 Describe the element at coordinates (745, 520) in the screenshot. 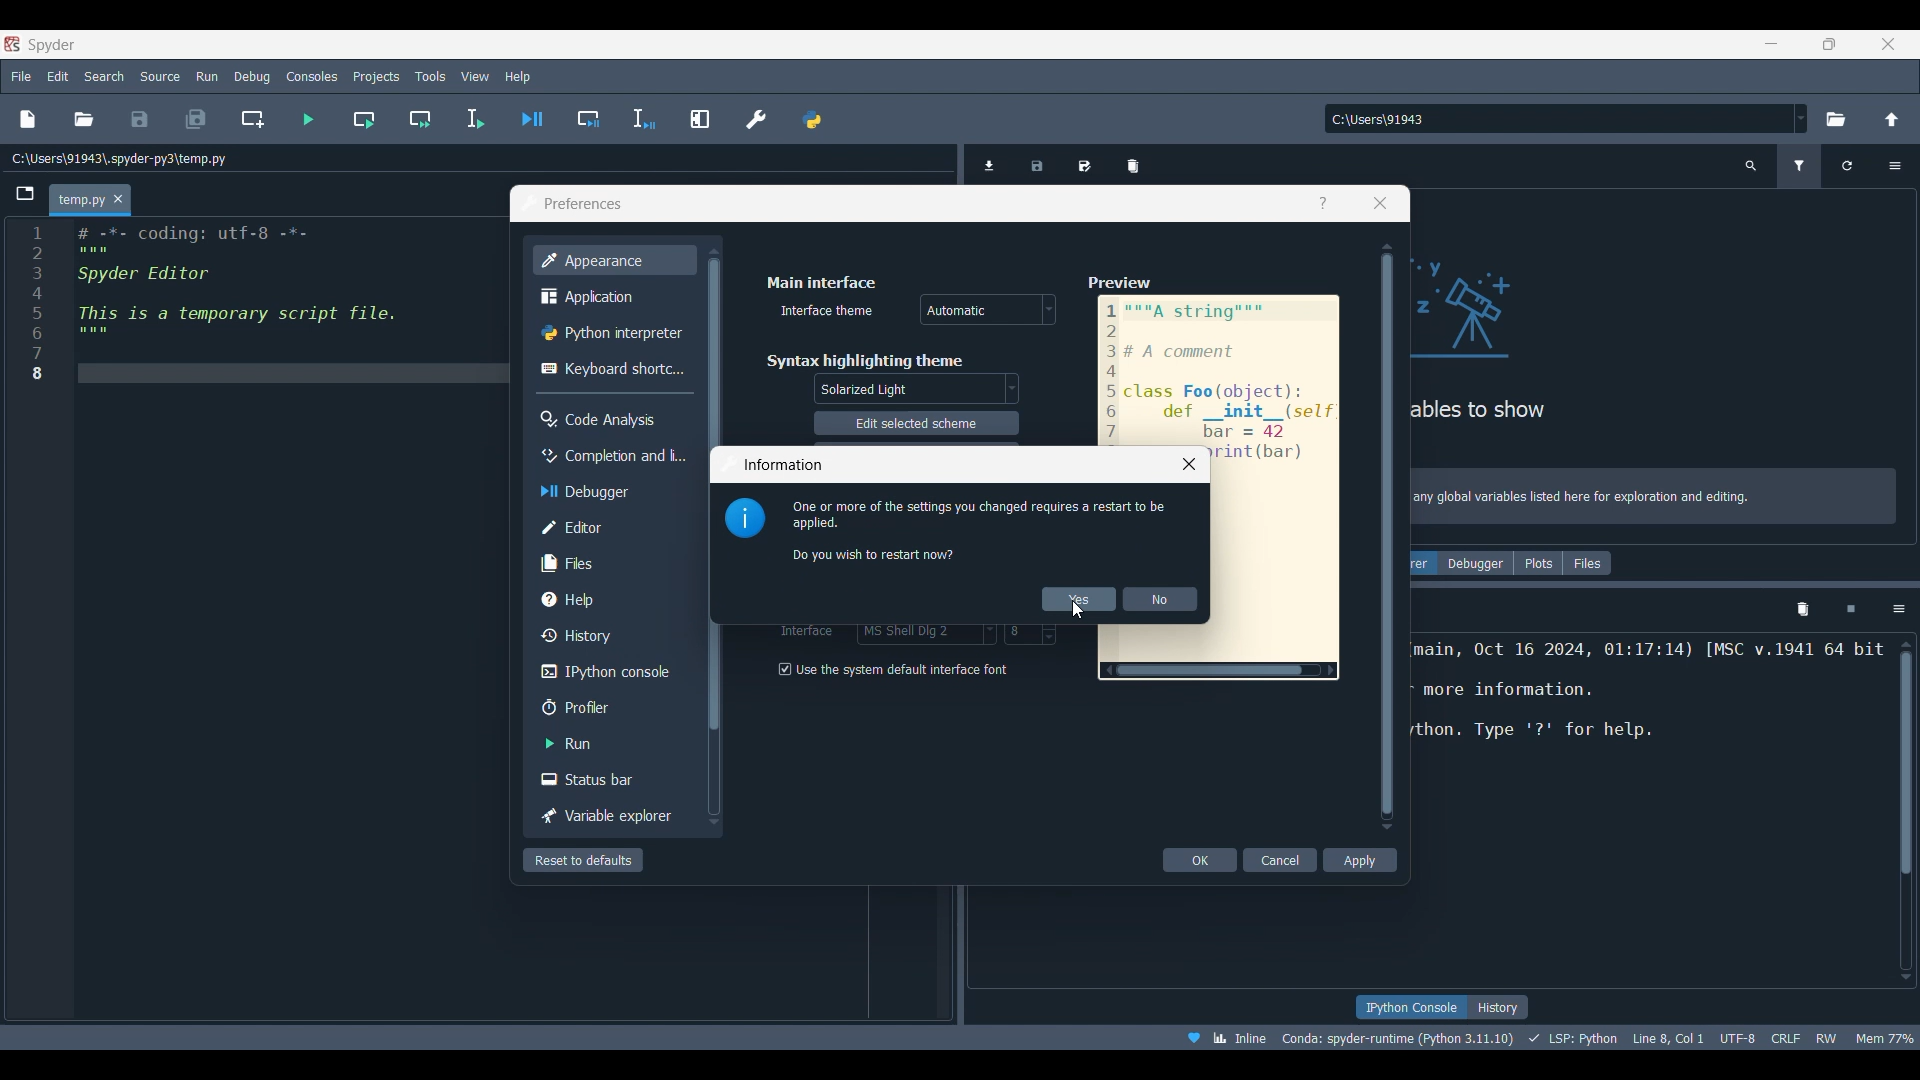

I see `icon` at that location.